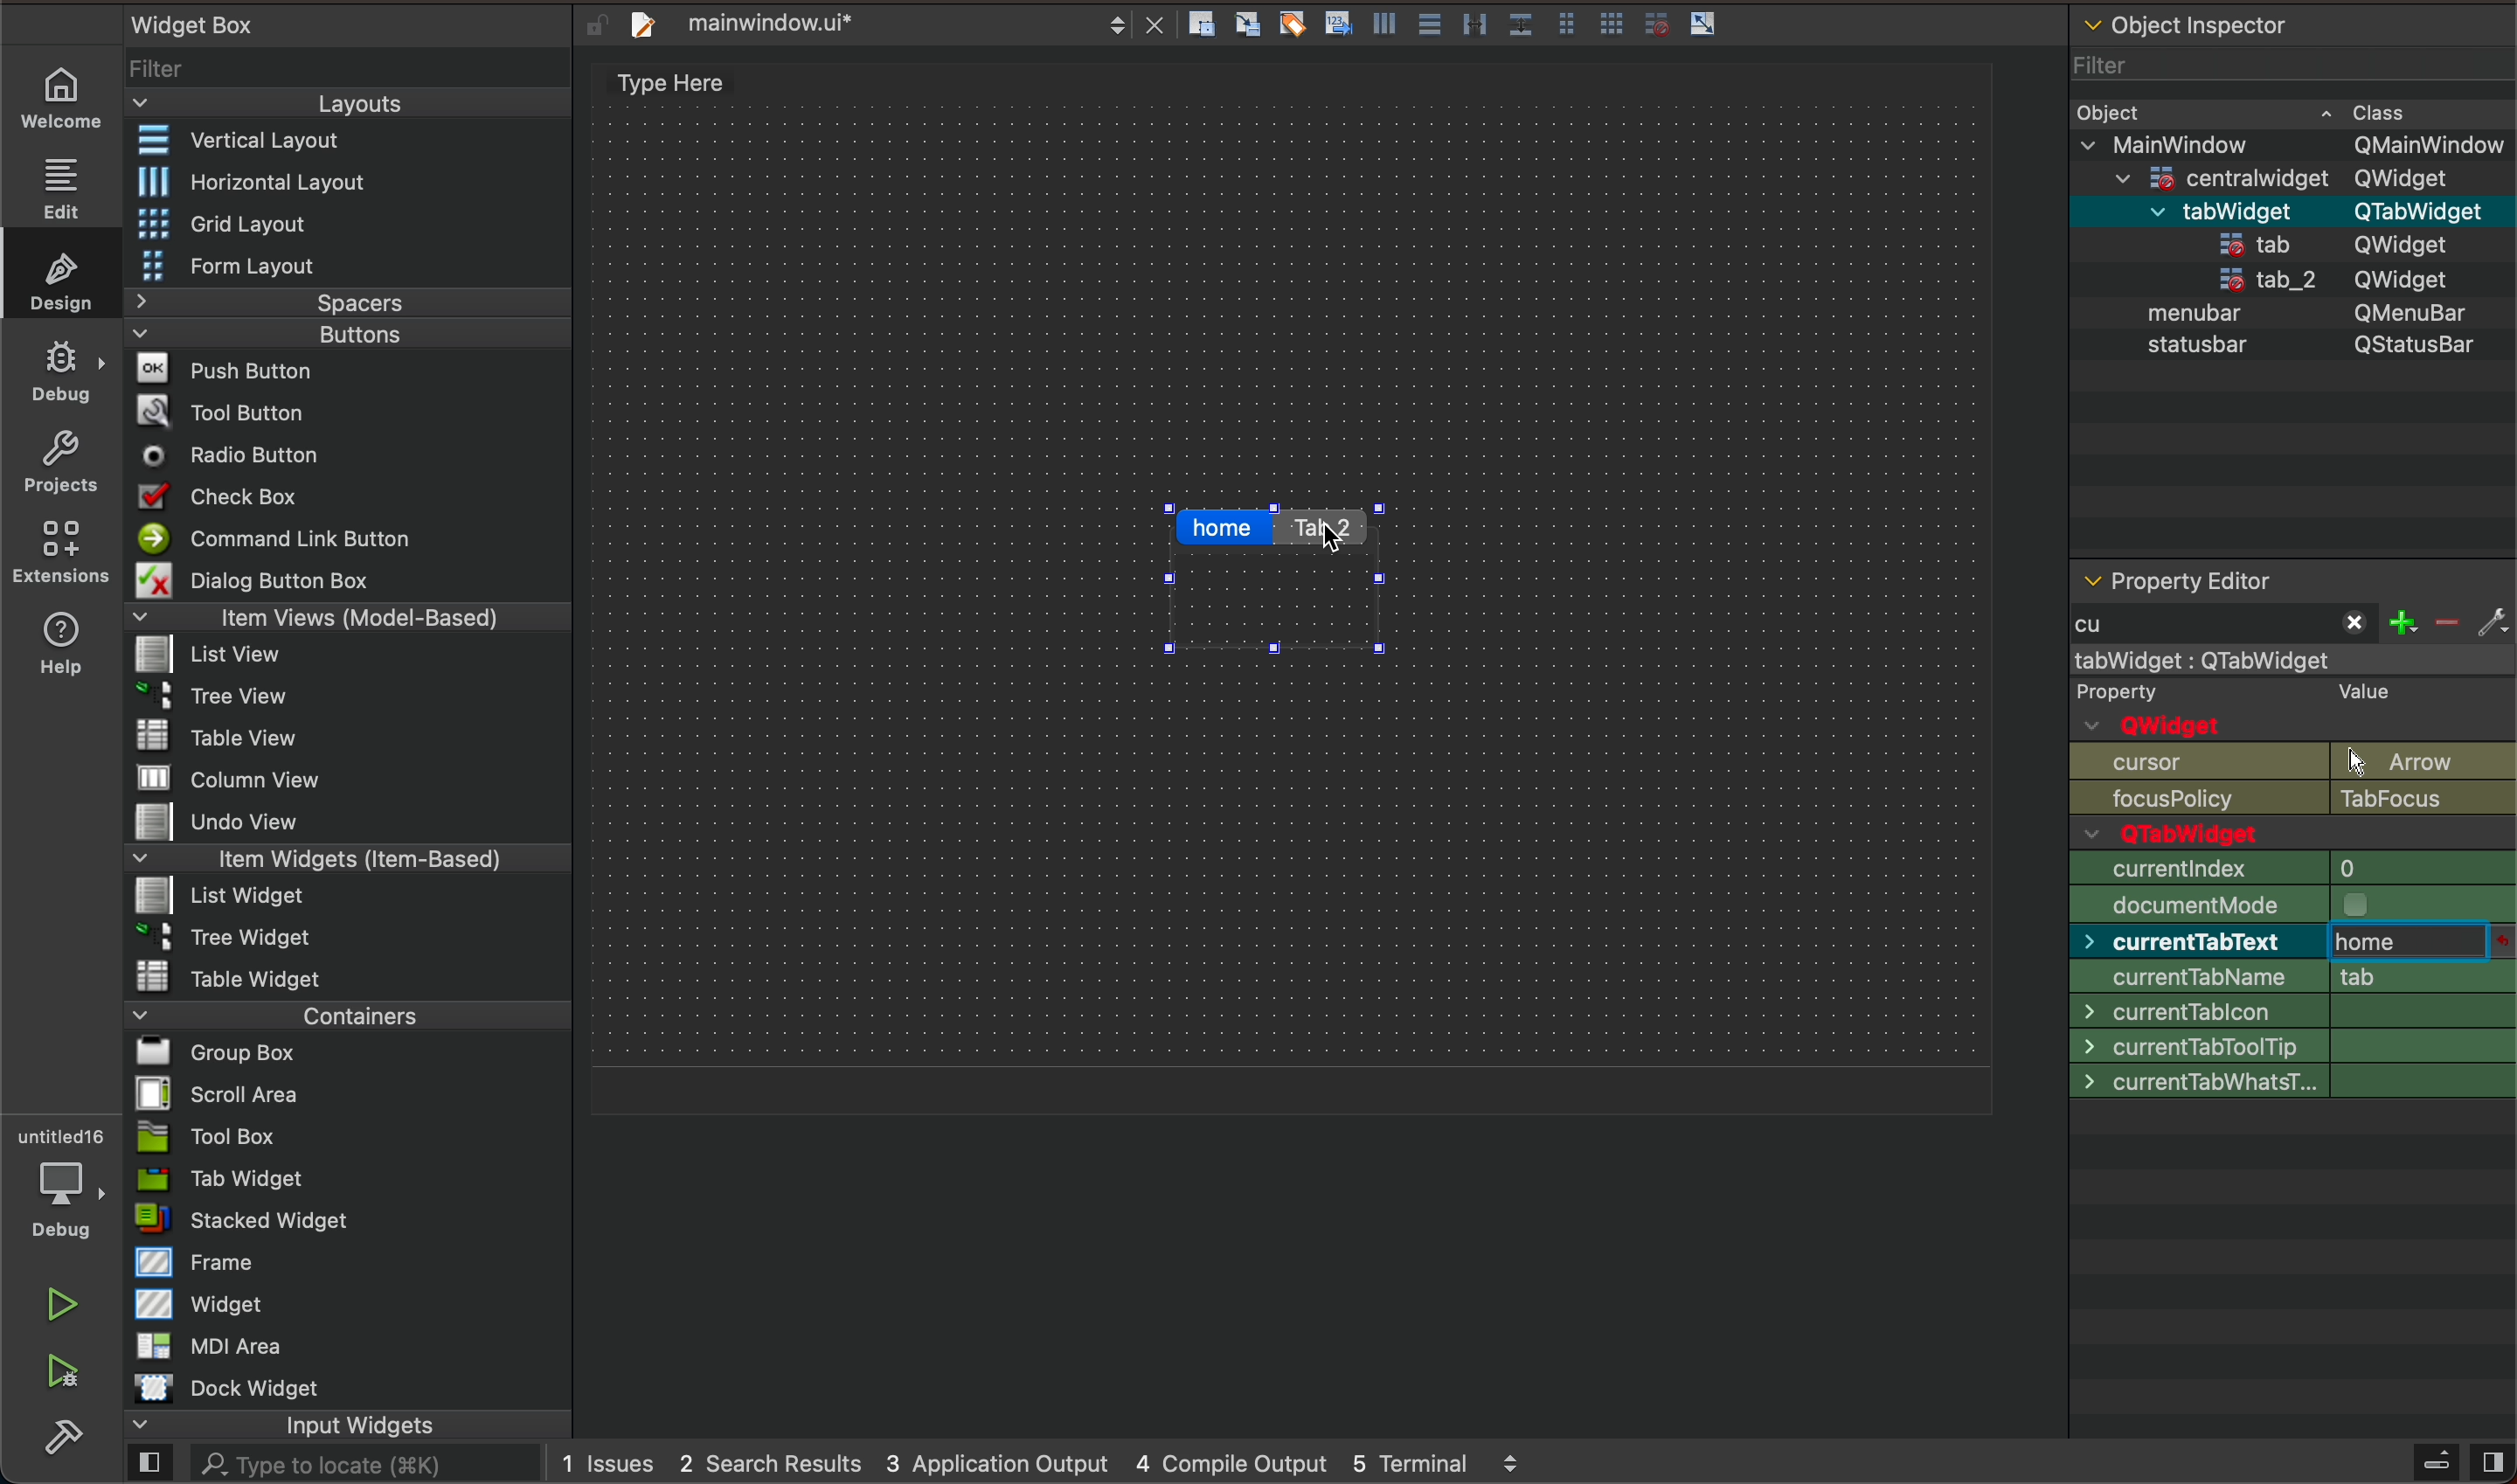 This screenshot has height=1484, width=2517. What do you see at coordinates (2405, 277) in the screenshot?
I see `QWidget` at bounding box center [2405, 277].